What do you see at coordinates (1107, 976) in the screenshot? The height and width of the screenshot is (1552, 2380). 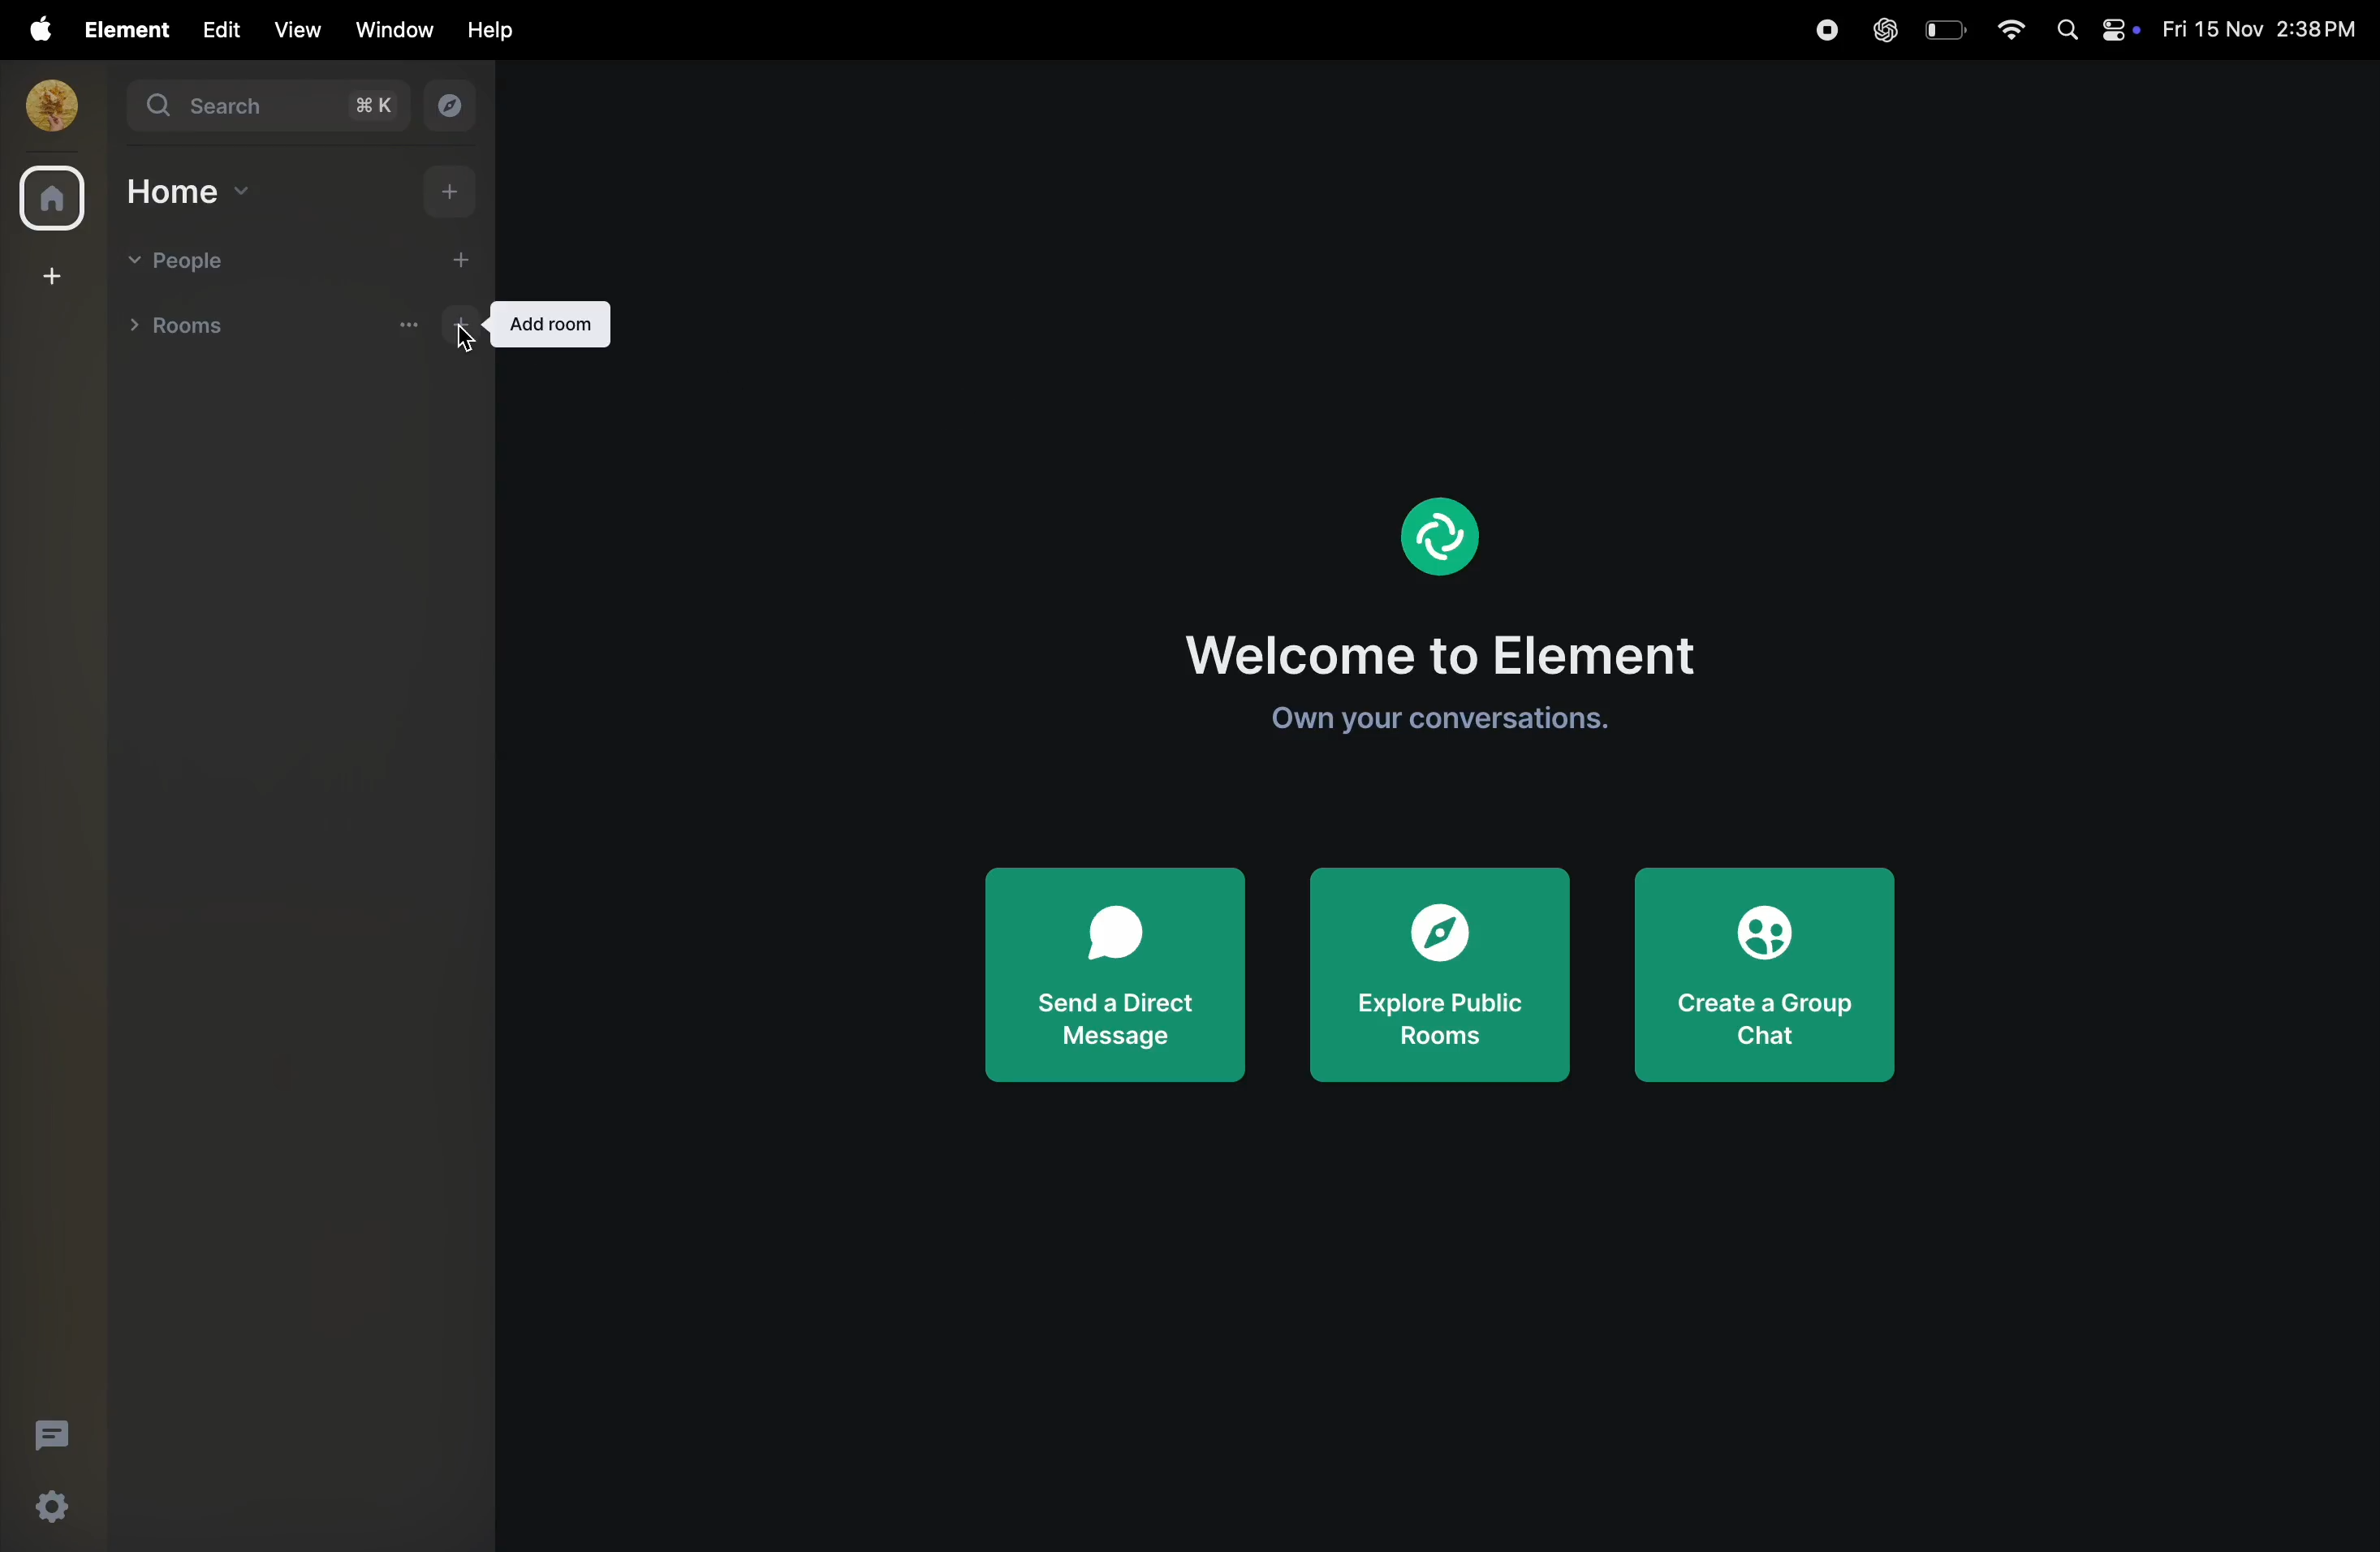 I see `send direct meassage` at bounding box center [1107, 976].